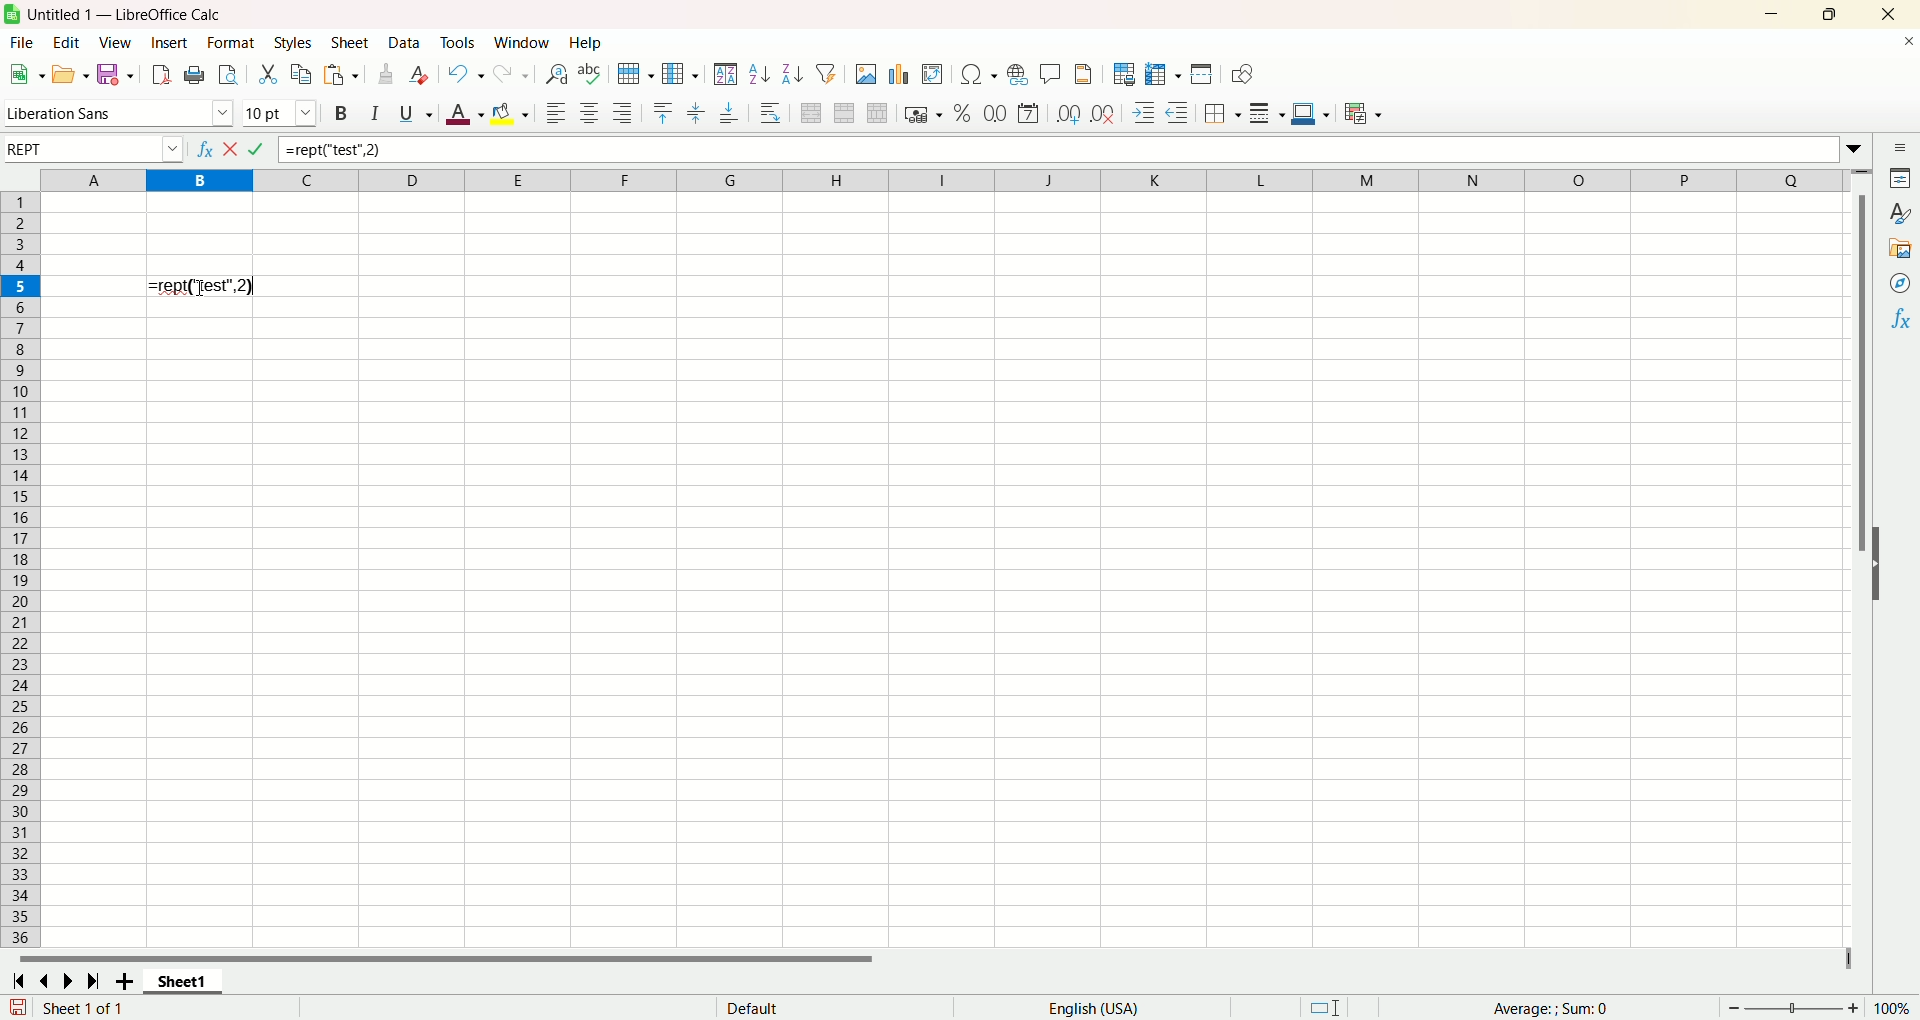 This screenshot has width=1920, height=1020. I want to click on border style, so click(1268, 114).